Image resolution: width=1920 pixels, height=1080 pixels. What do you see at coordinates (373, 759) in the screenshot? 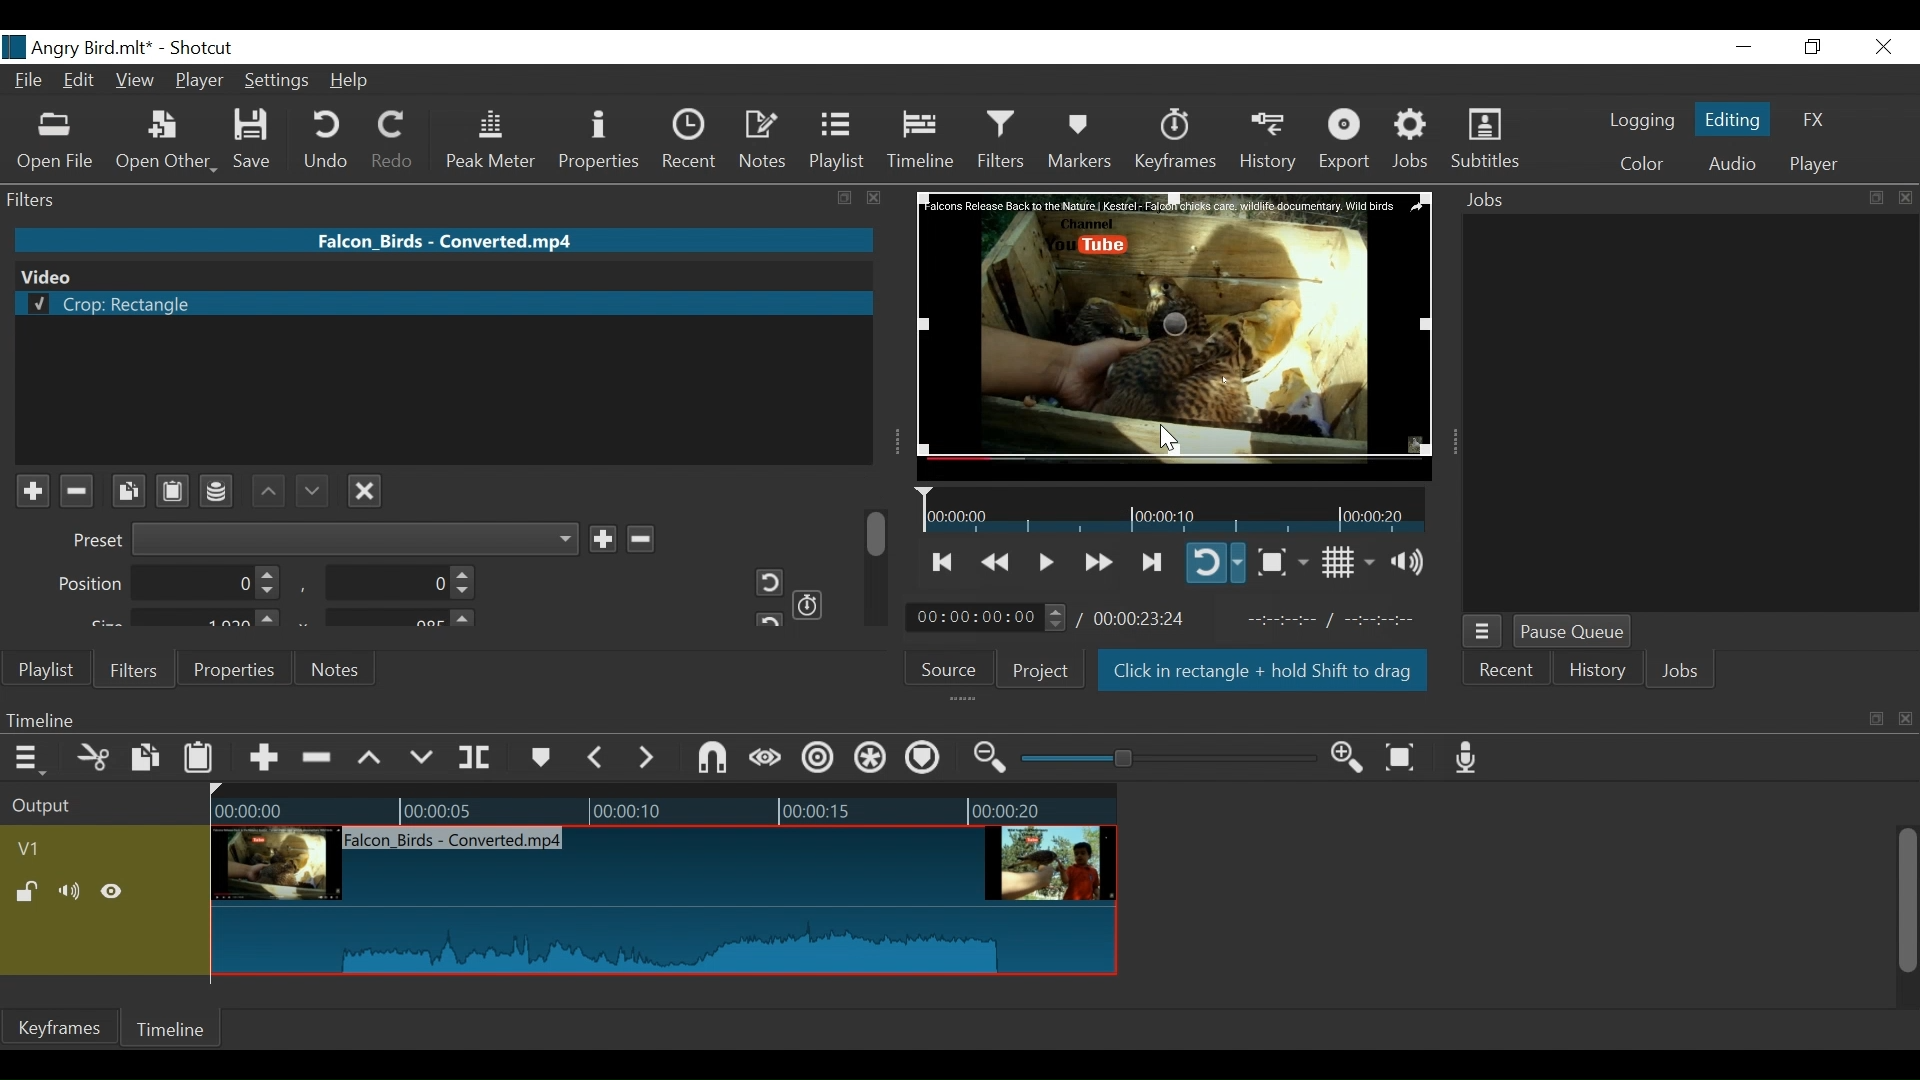
I see `Lift` at bounding box center [373, 759].